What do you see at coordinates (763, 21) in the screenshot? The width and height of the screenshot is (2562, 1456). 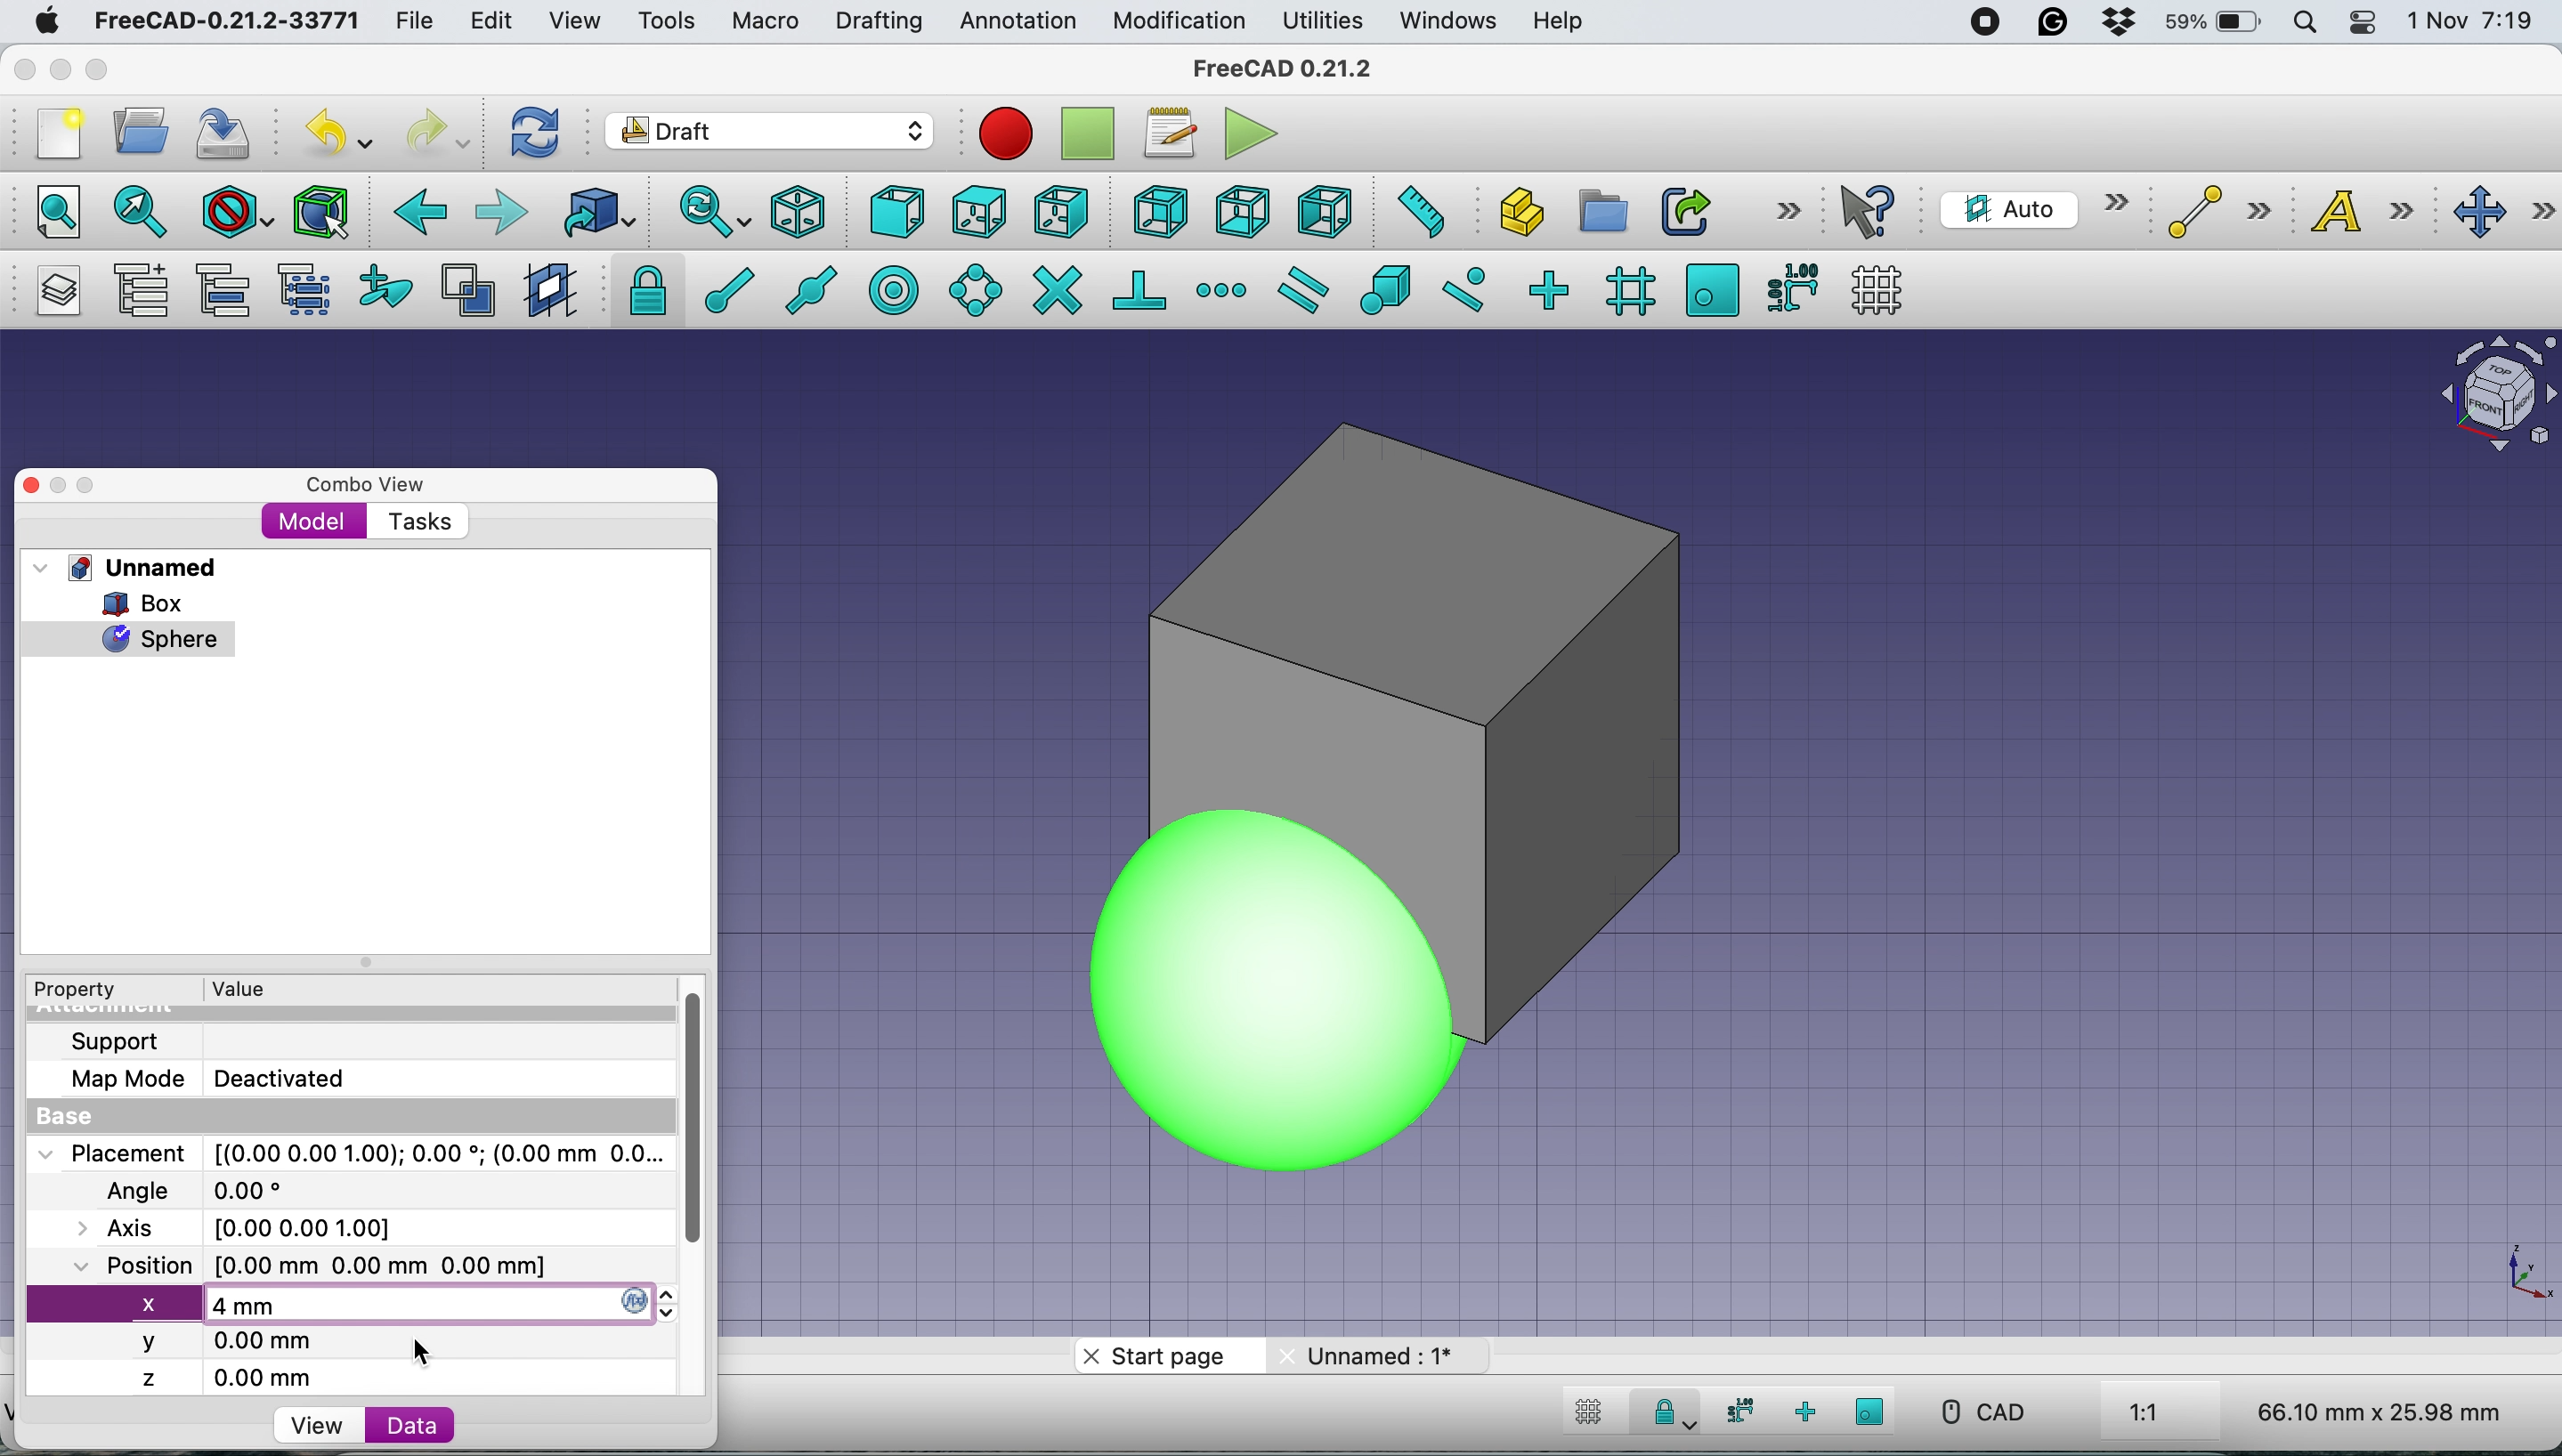 I see `macro` at bounding box center [763, 21].